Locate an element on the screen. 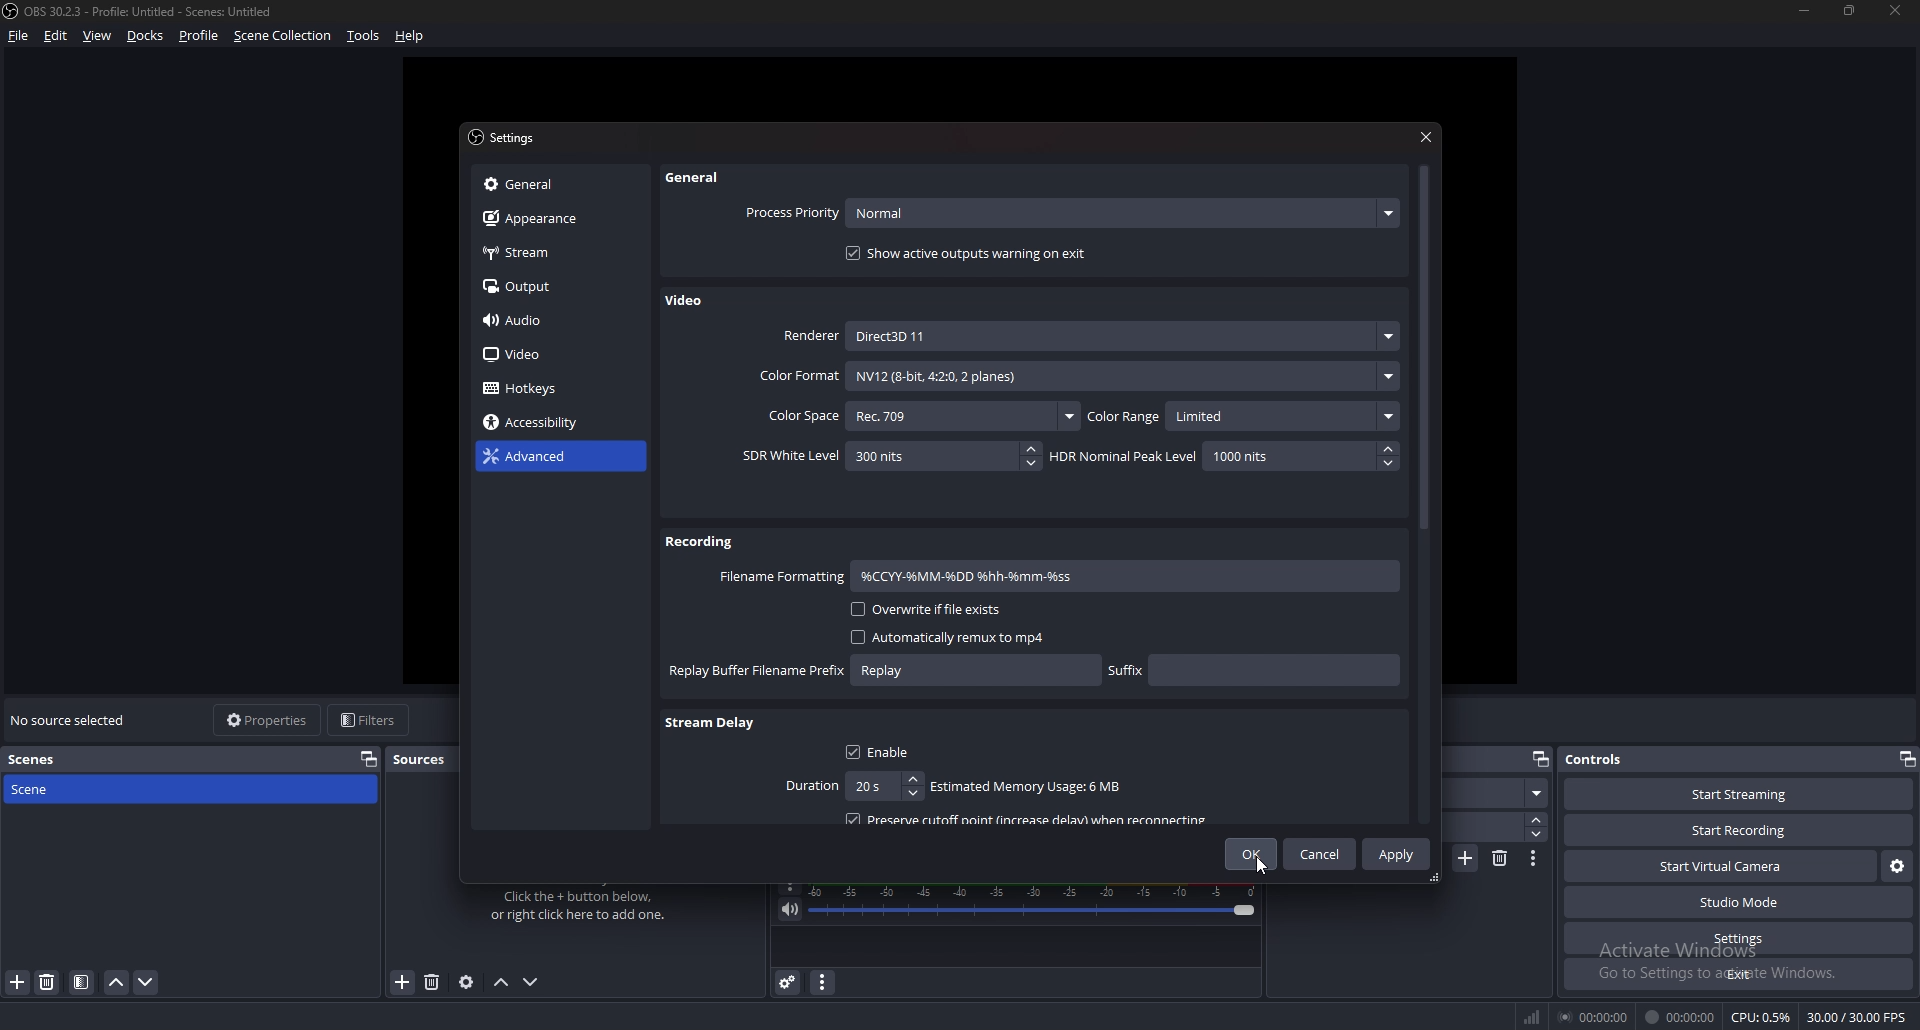 The height and width of the screenshot is (1030, 1920). virtual camera settings is located at coordinates (1896, 867).